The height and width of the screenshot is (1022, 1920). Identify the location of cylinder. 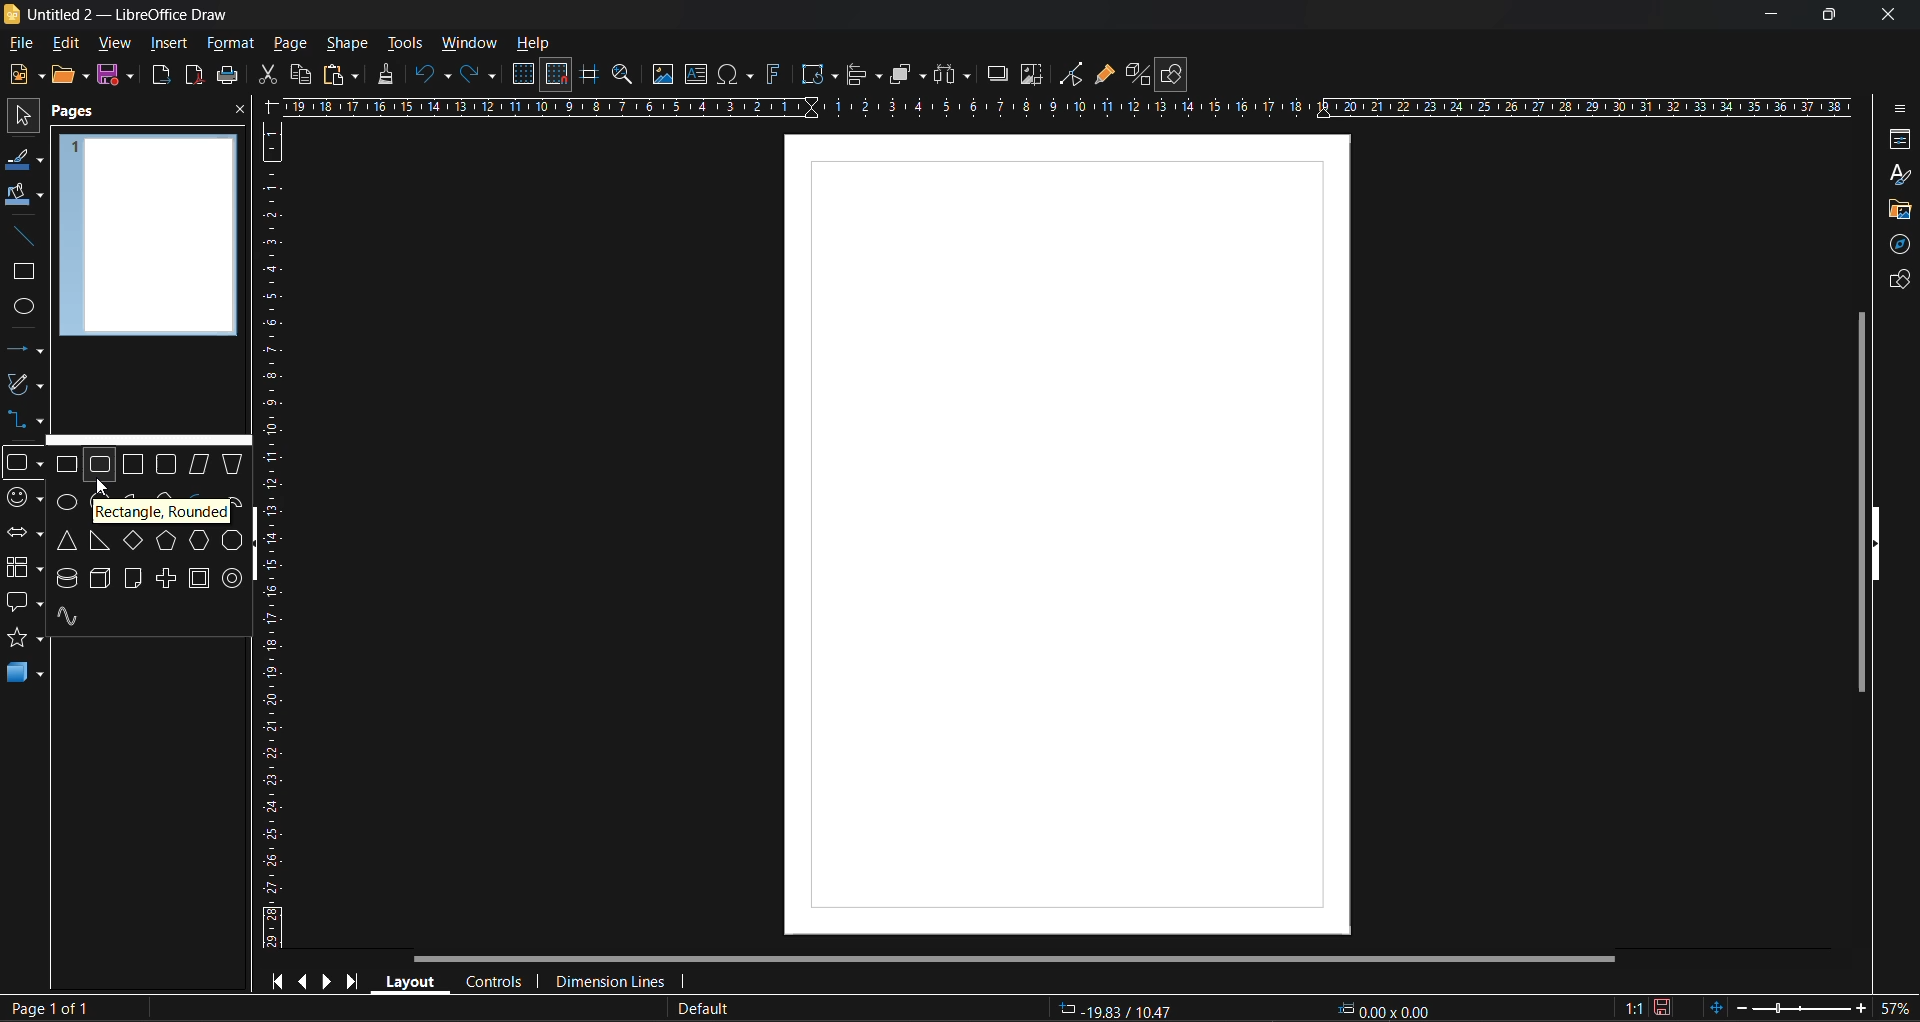
(68, 577).